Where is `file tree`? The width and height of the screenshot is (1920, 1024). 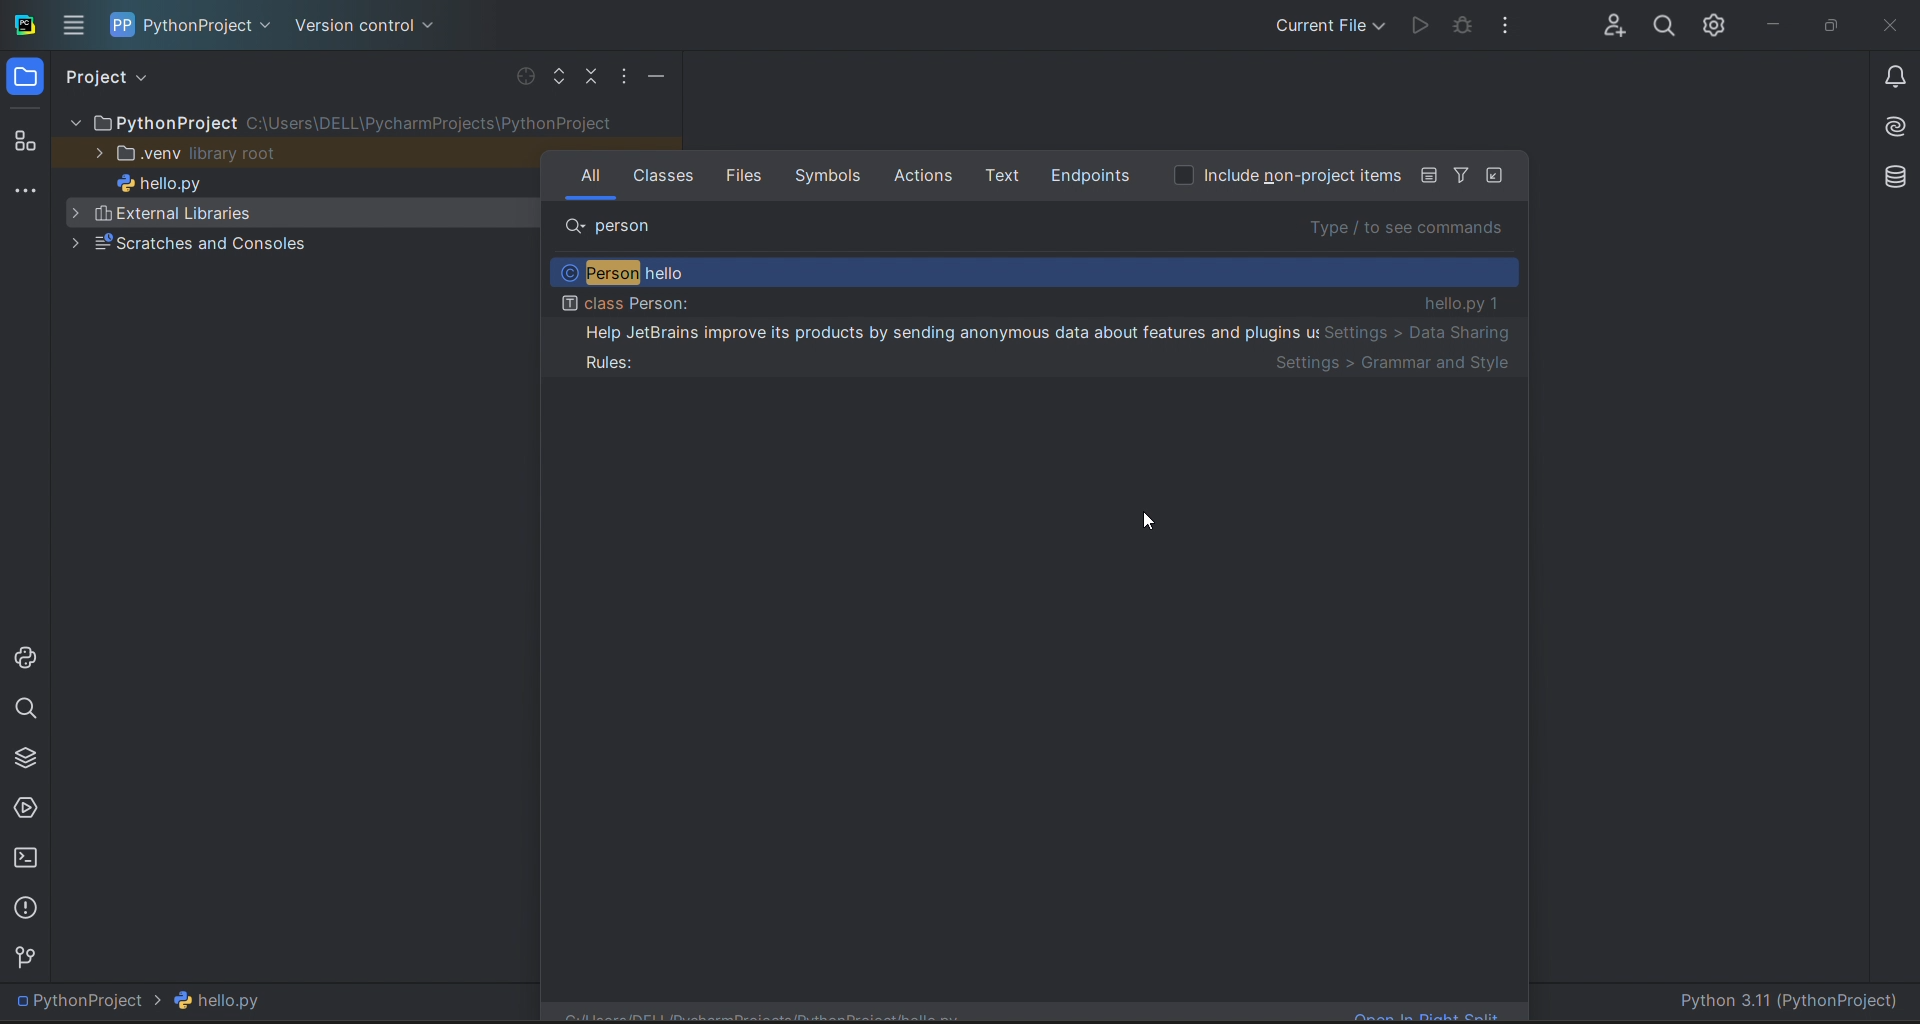 file tree is located at coordinates (366, 120).